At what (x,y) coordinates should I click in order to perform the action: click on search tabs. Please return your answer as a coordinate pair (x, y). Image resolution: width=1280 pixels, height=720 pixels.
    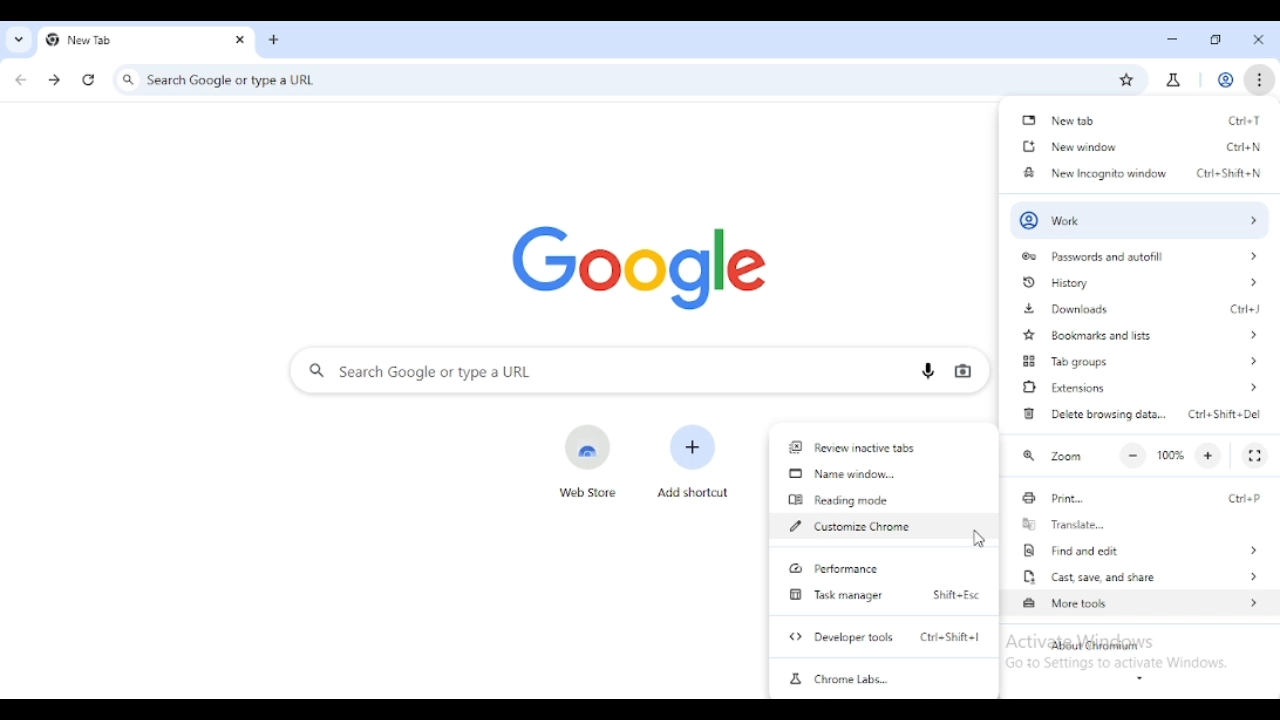
    Looking at the image, I should click on (18, 40).